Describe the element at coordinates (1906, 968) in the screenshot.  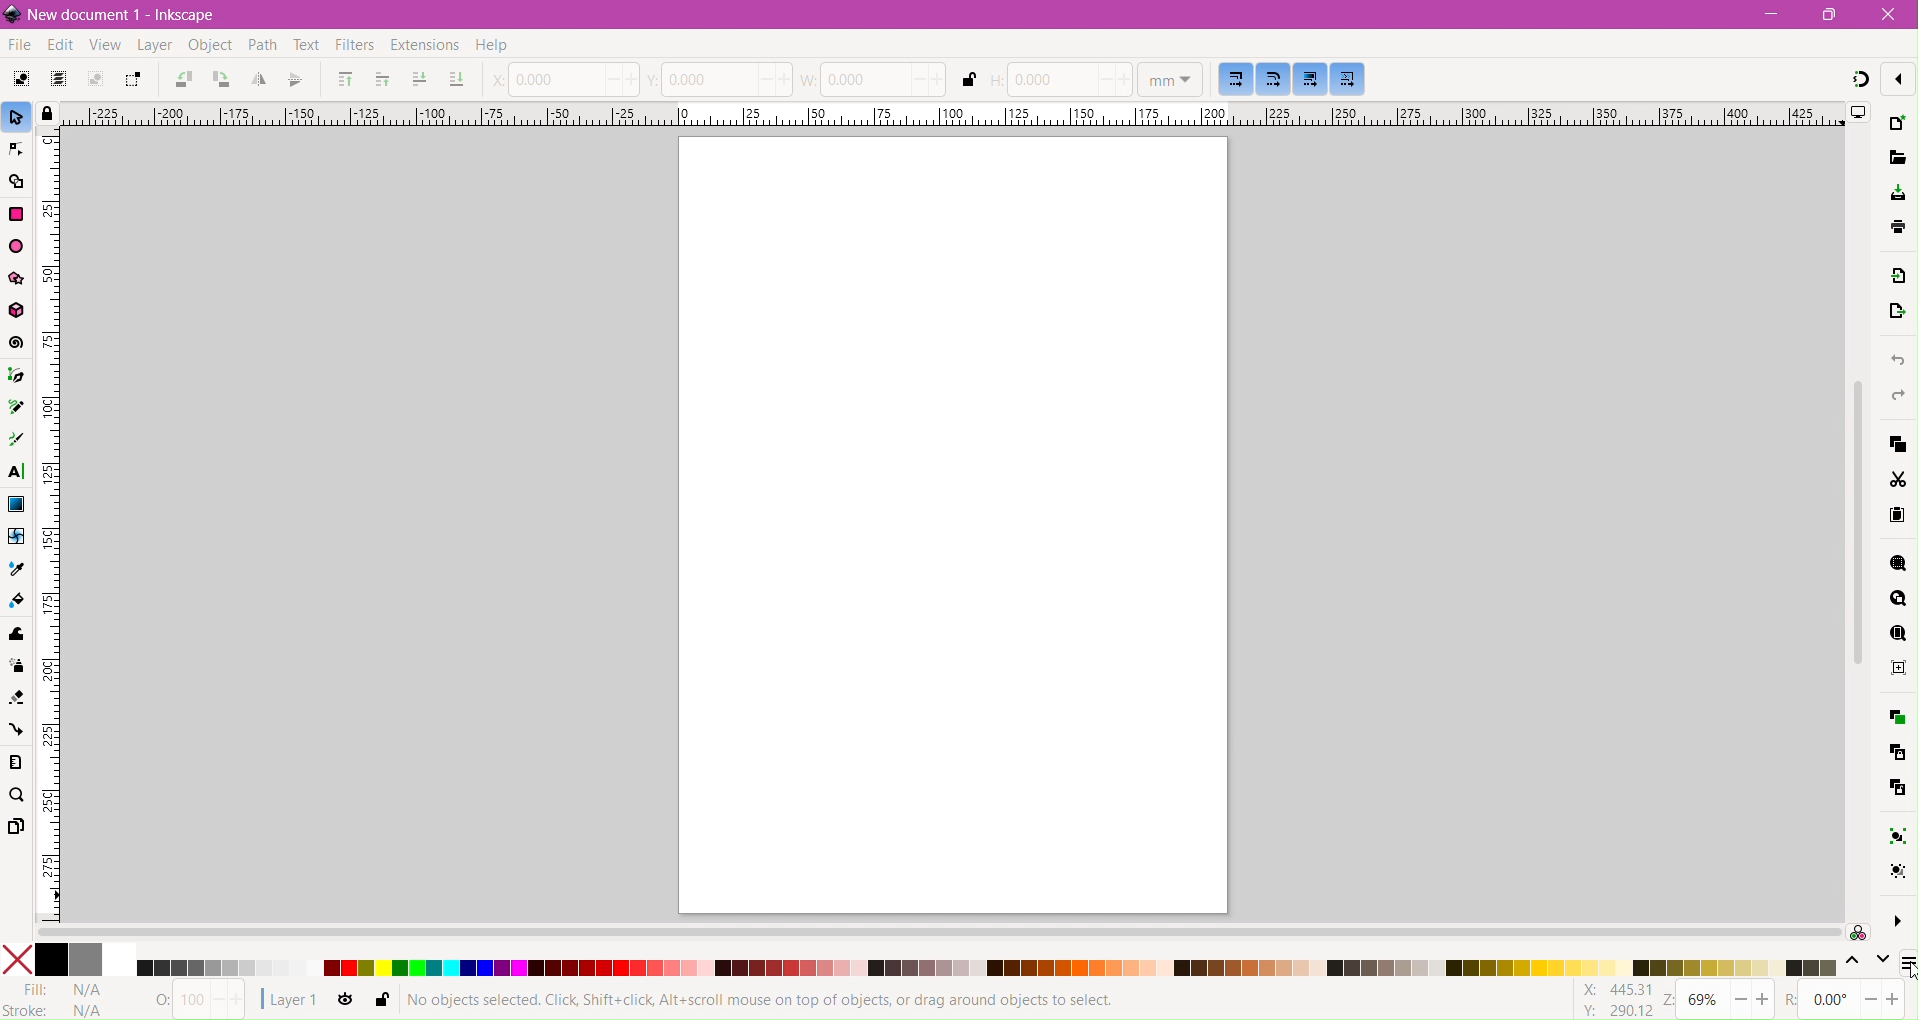
I see `cursor` at that location.